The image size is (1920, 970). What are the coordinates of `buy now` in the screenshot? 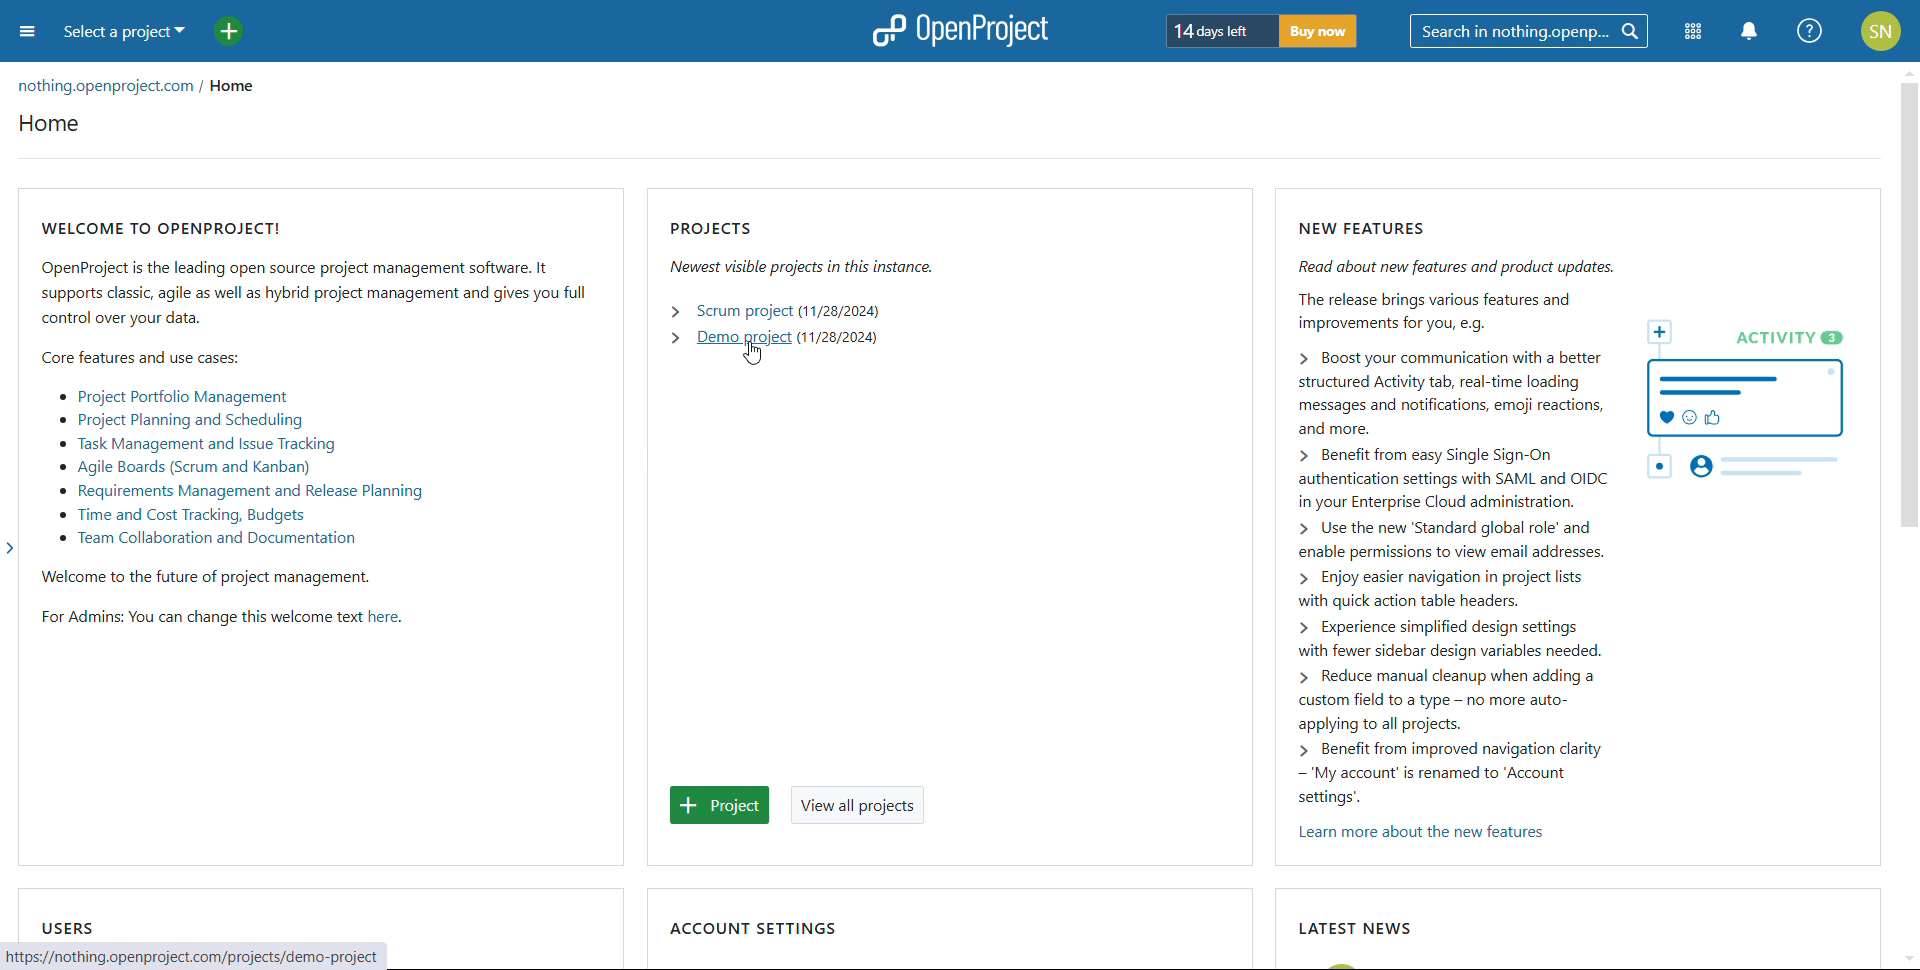 It's located at (1318, 31).